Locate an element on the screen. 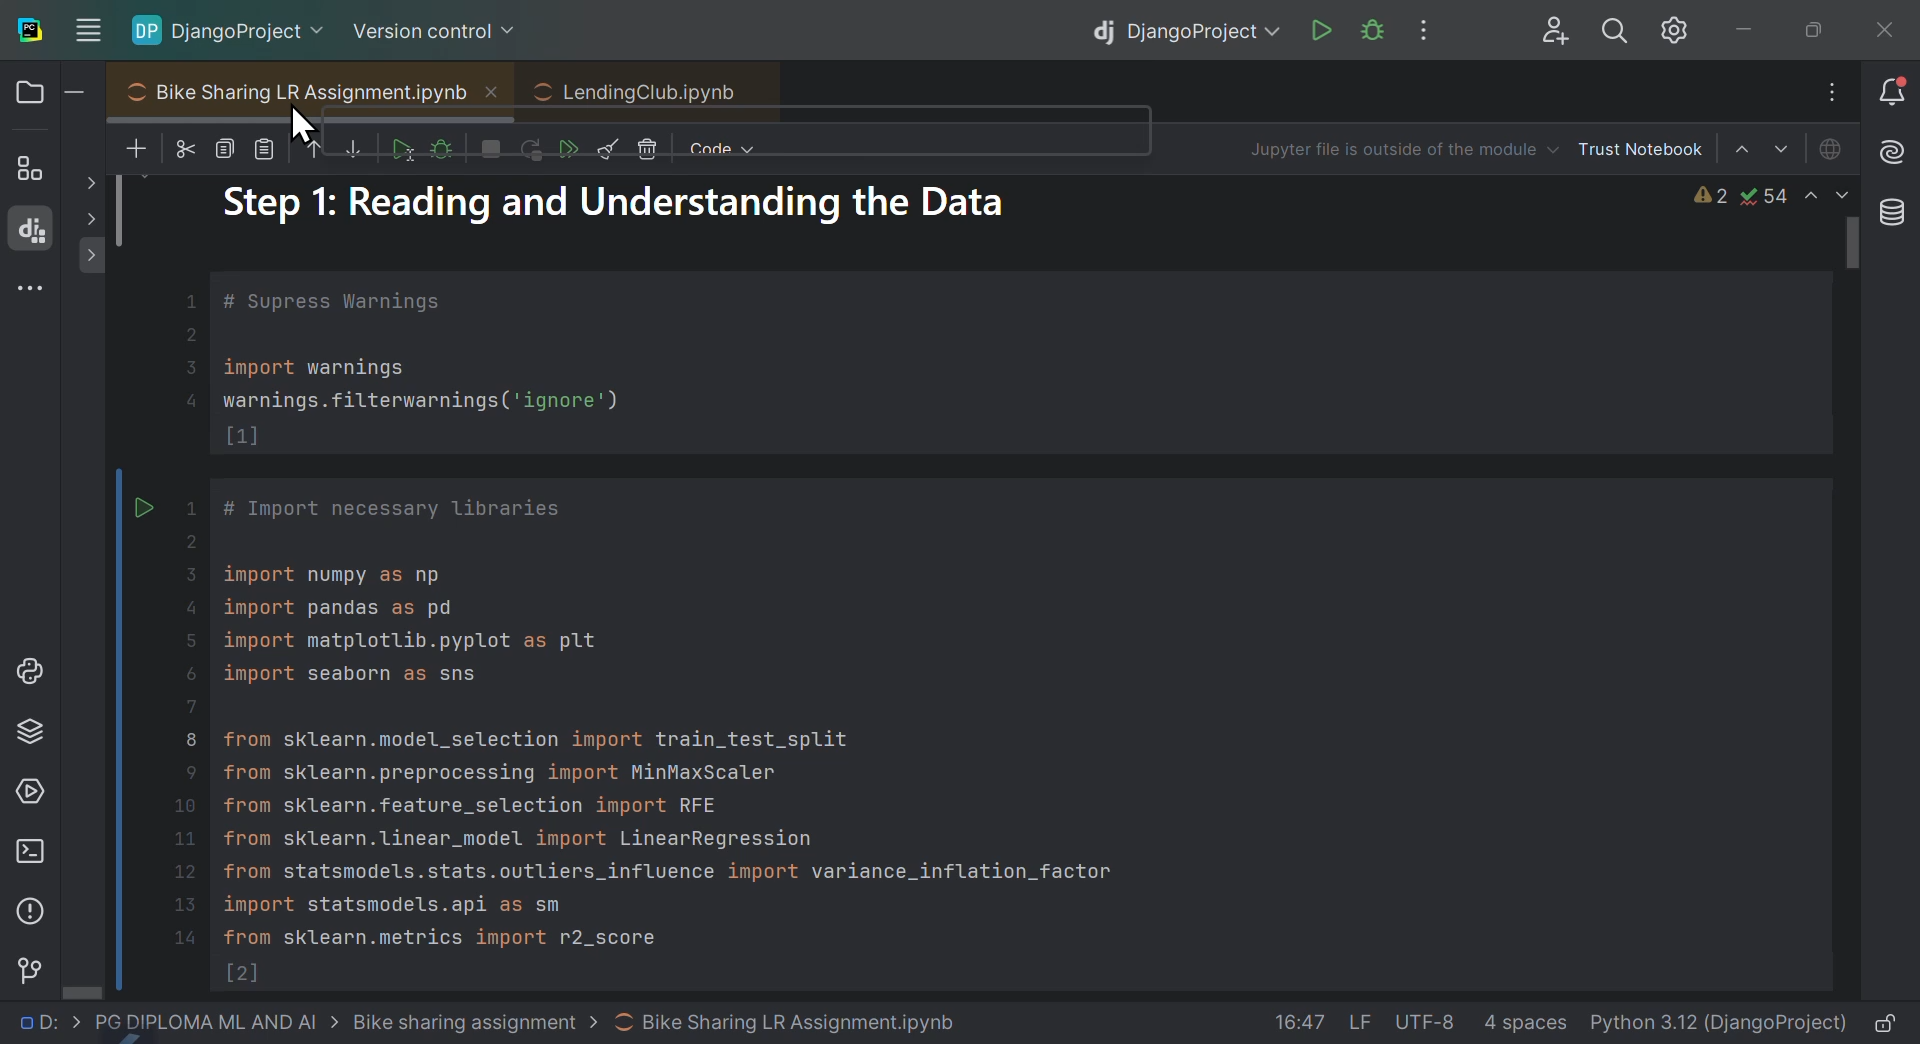 The image size is (1920, 1044). Cursor is located at coordinates (304, 125).